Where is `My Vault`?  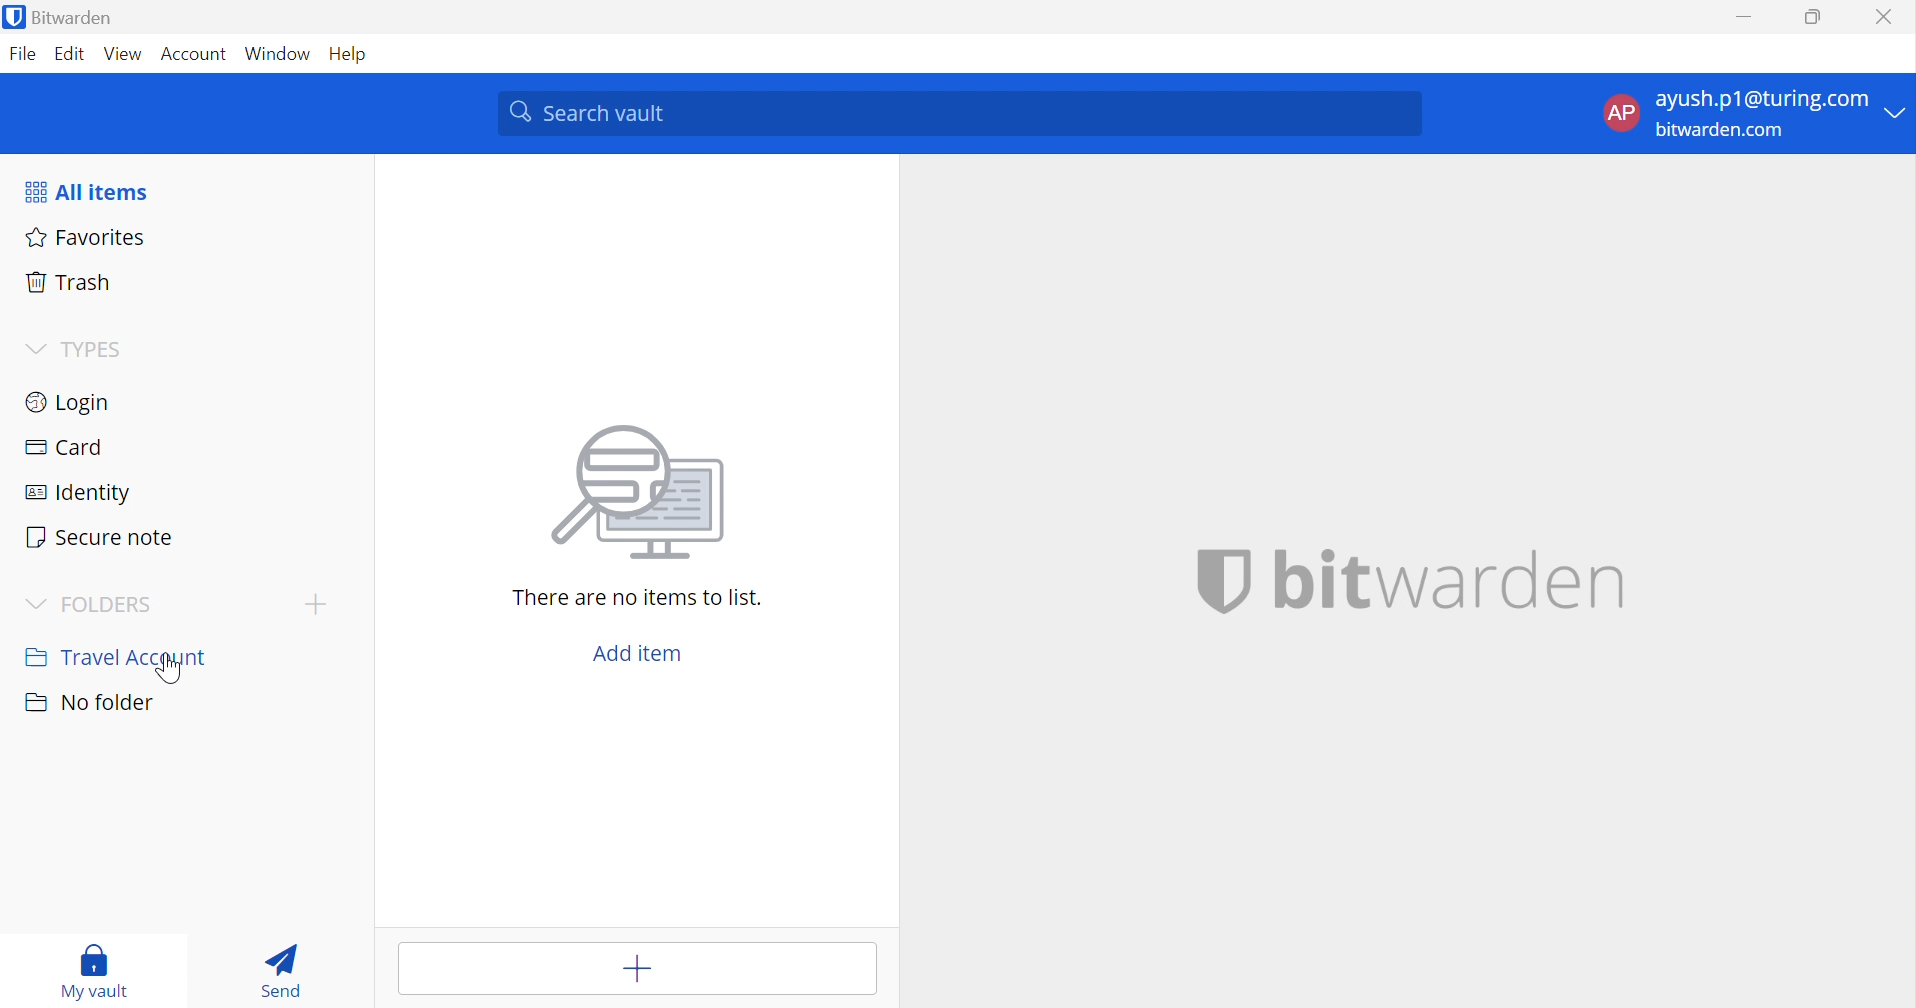
My Vault is located at coordinates (99, 974).